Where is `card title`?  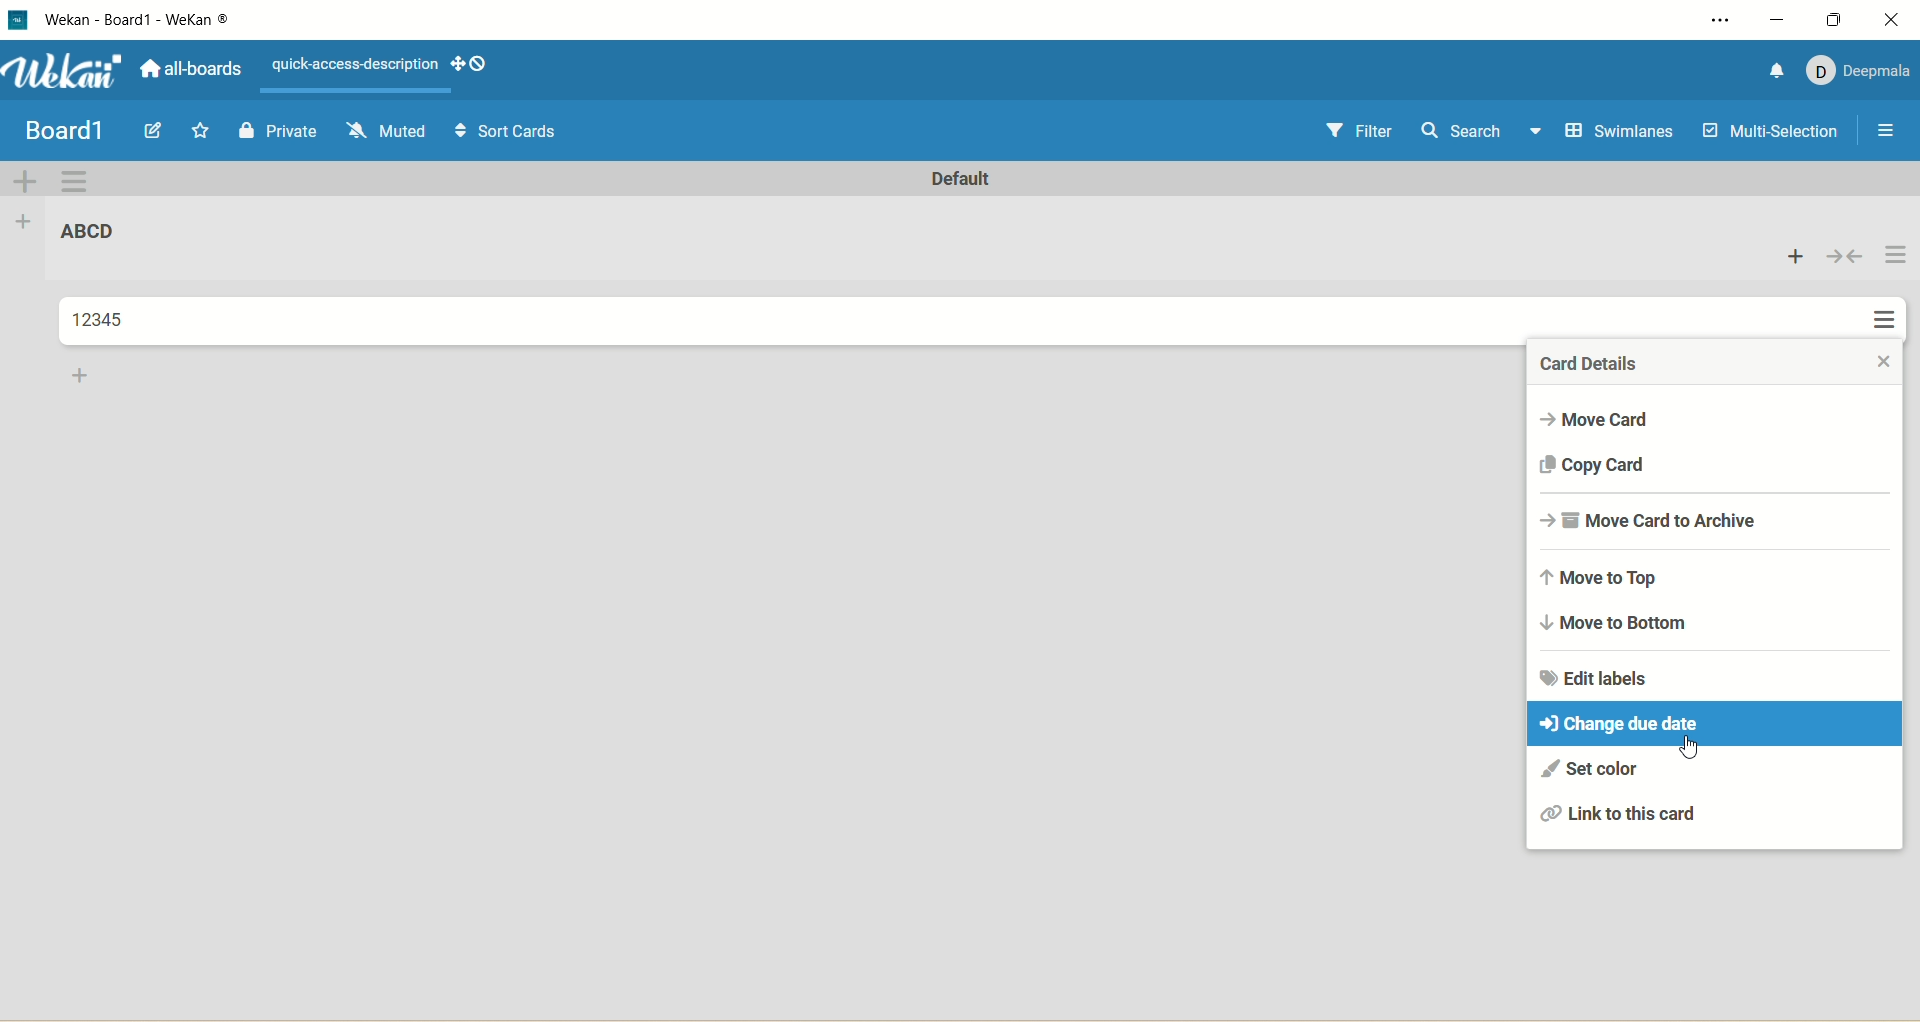
card title is located at coordinates (101, 320).